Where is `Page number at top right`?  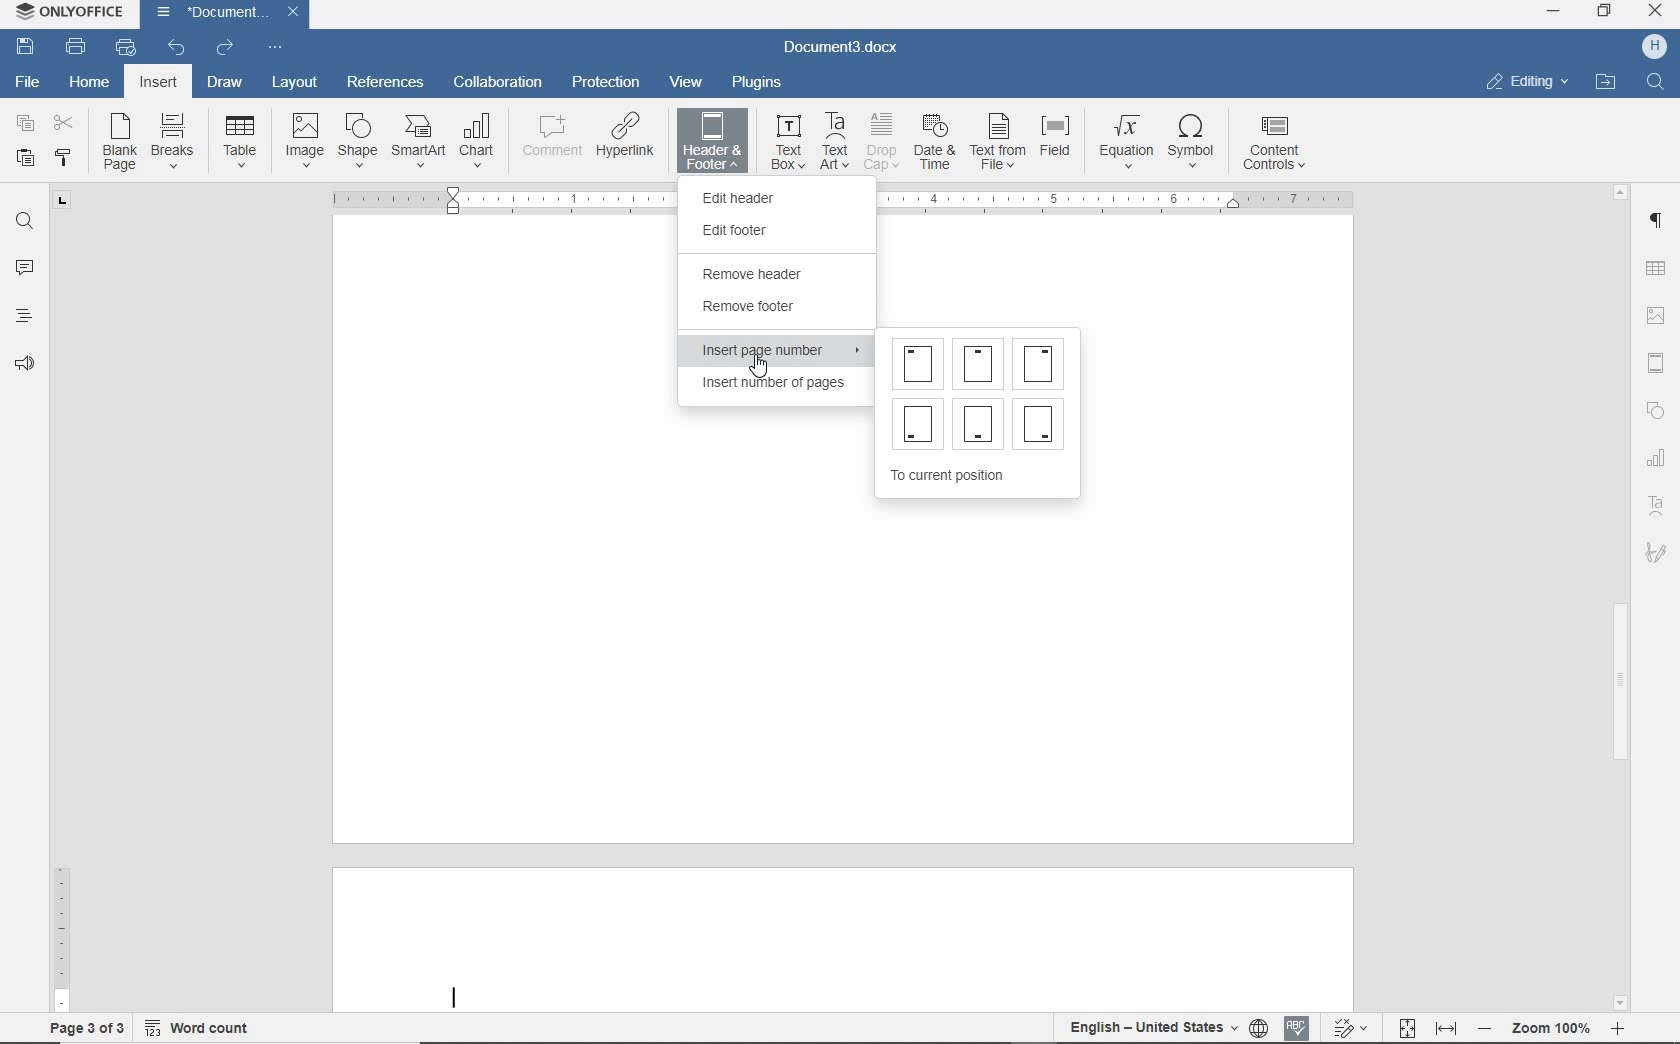
Page number at top right is located at coordinates (1043, 362).